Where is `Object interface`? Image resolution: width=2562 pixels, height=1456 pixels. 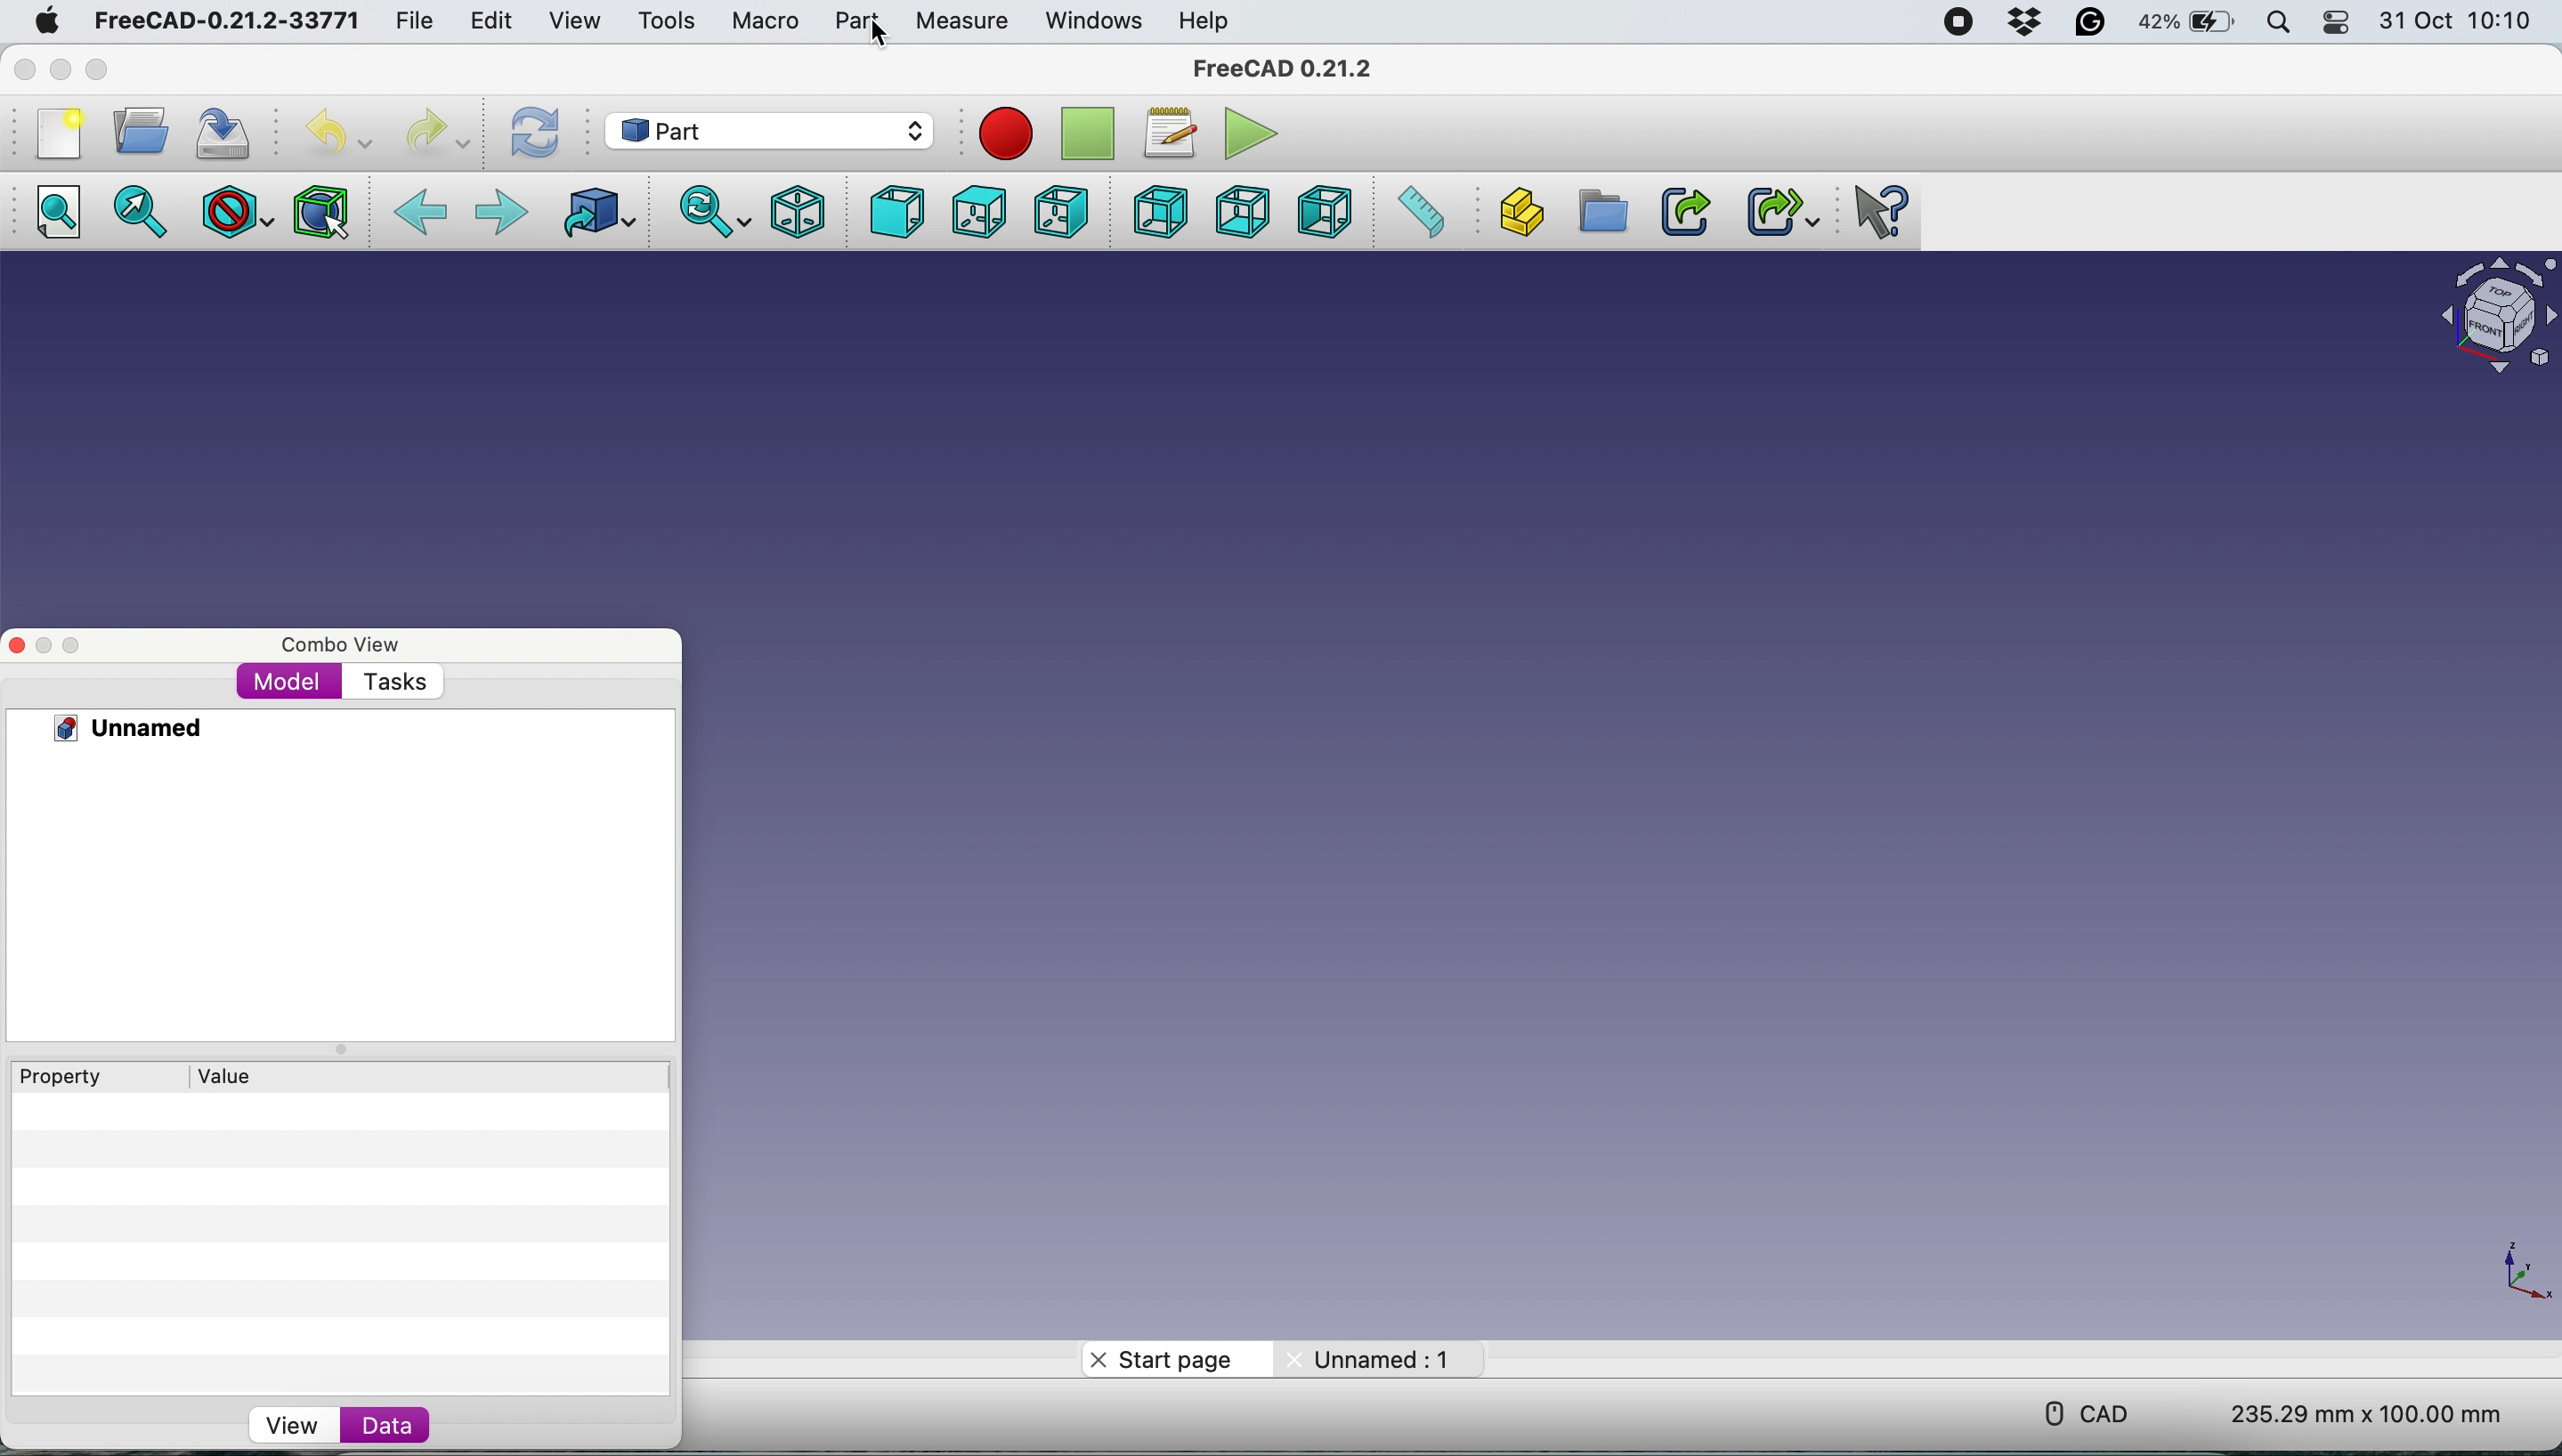
Object interface is located at coordinates (2495, 322).